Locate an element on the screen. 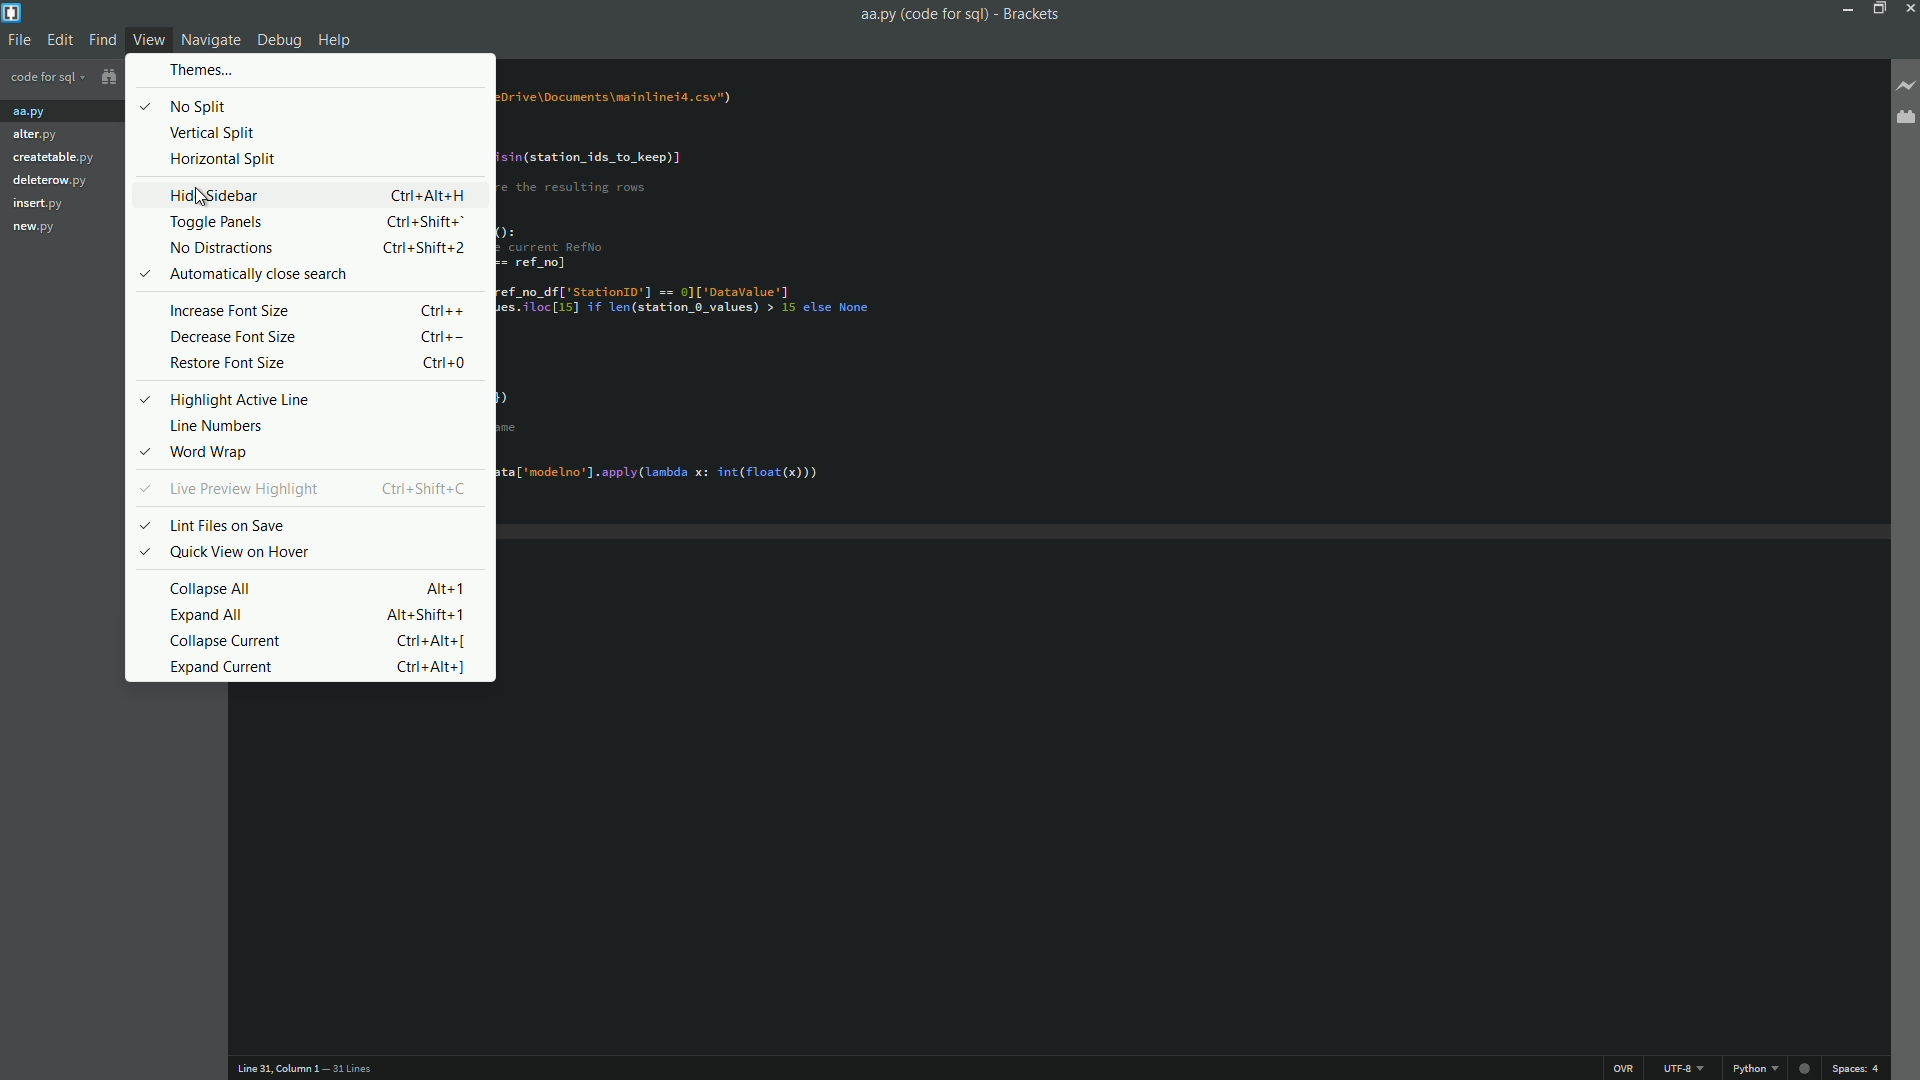 This screenshot has width=1920, height=1080. line numbers button is located at coordinates (218, 427).